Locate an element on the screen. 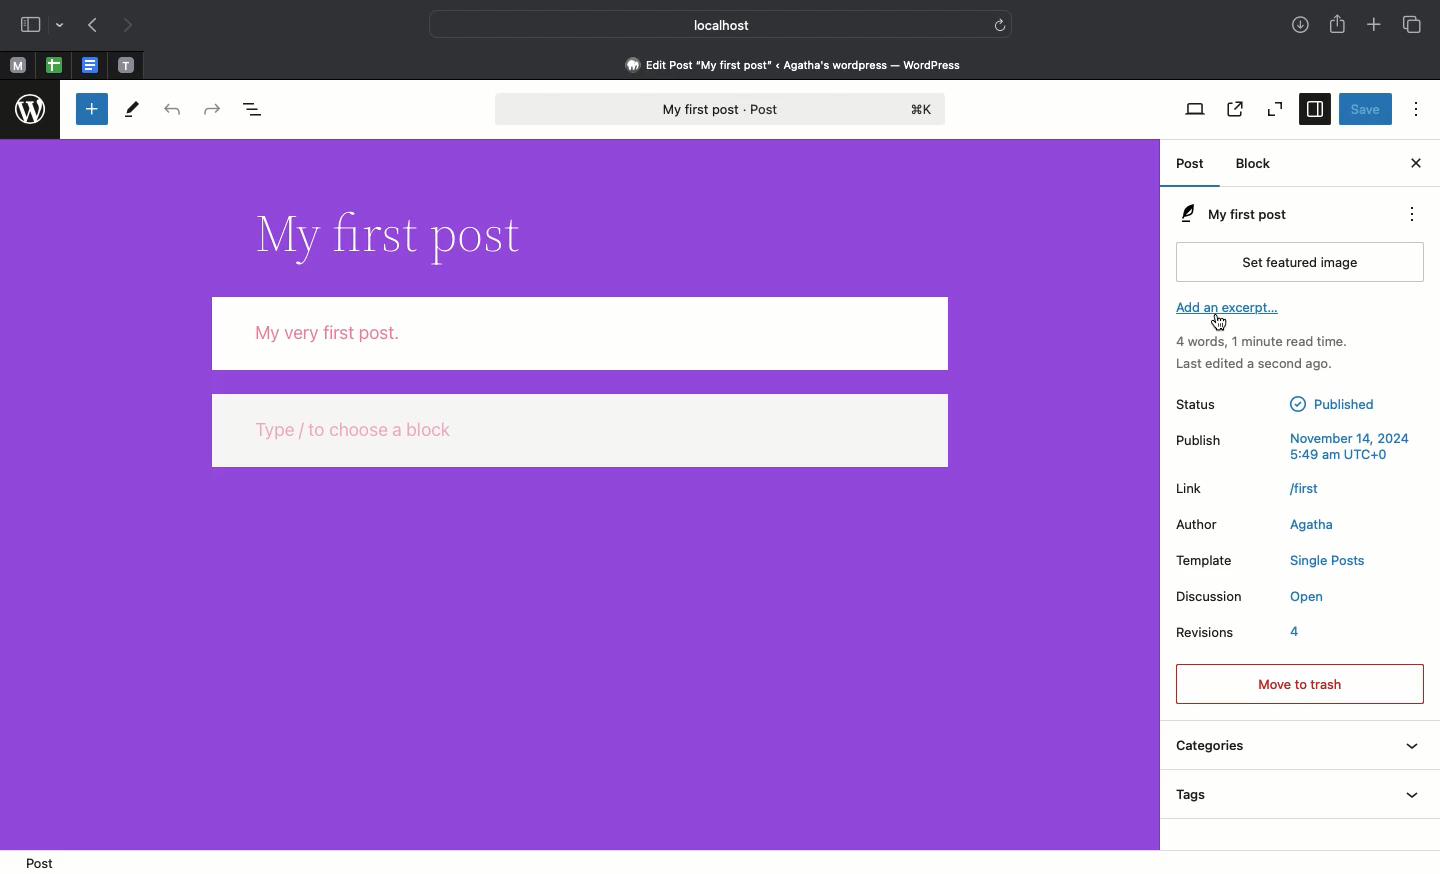  Actions is located at coordinates (1420, 215).